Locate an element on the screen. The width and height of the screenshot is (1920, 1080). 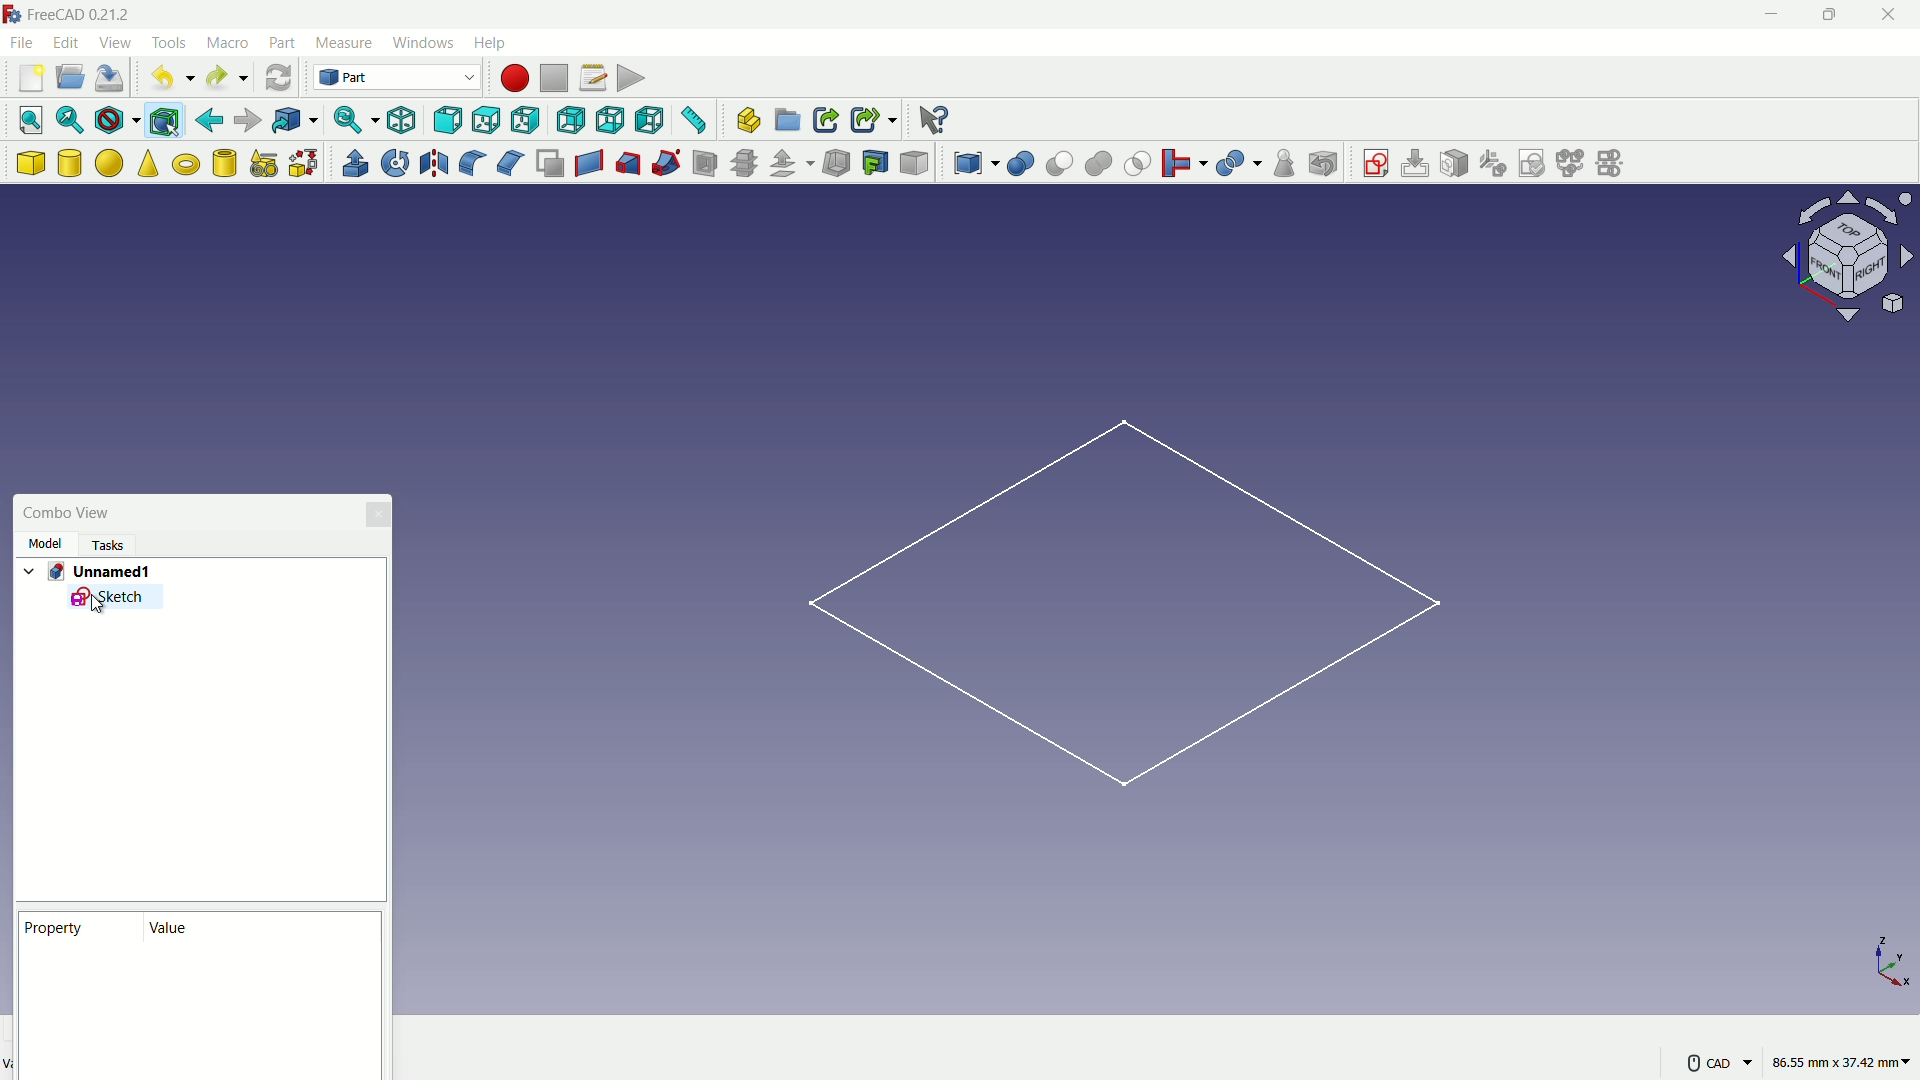
fit selection is located at coordinates (73, 119).